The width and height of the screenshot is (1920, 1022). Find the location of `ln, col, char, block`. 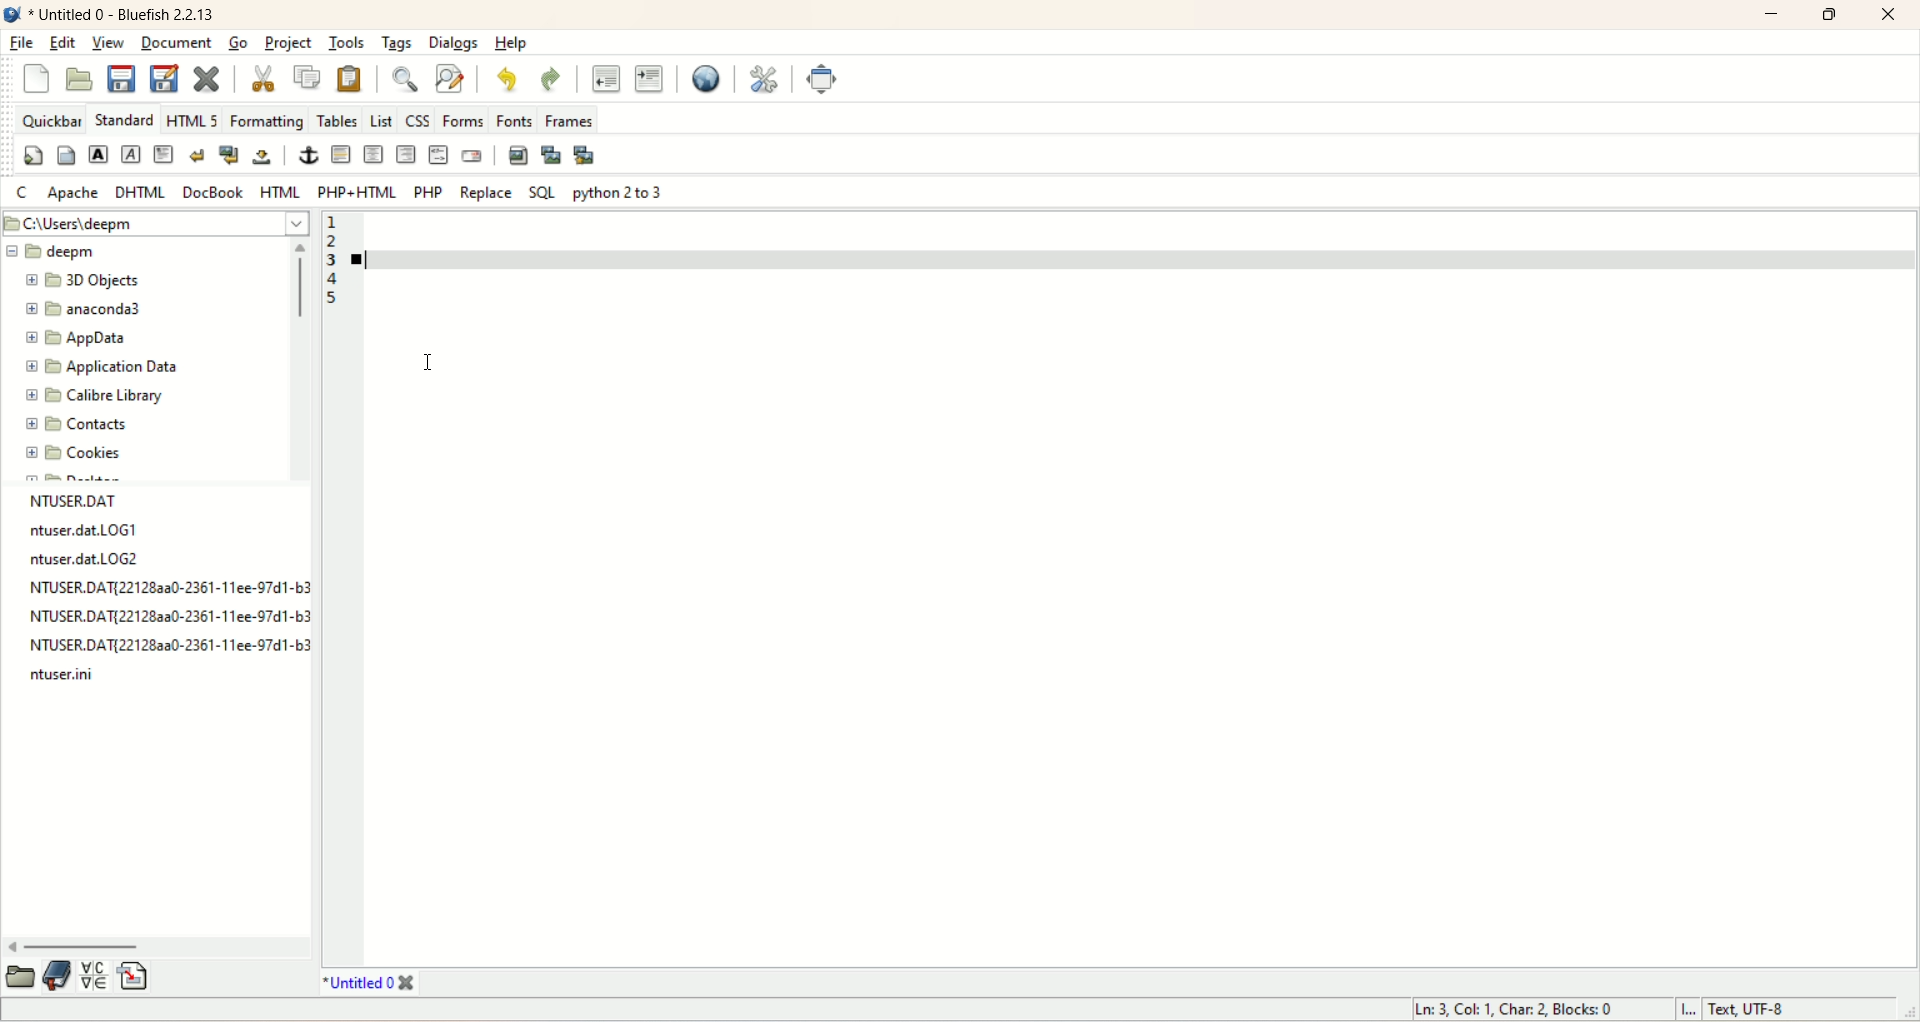

ln, col, char, block is located at coordinates (1514, 1012).